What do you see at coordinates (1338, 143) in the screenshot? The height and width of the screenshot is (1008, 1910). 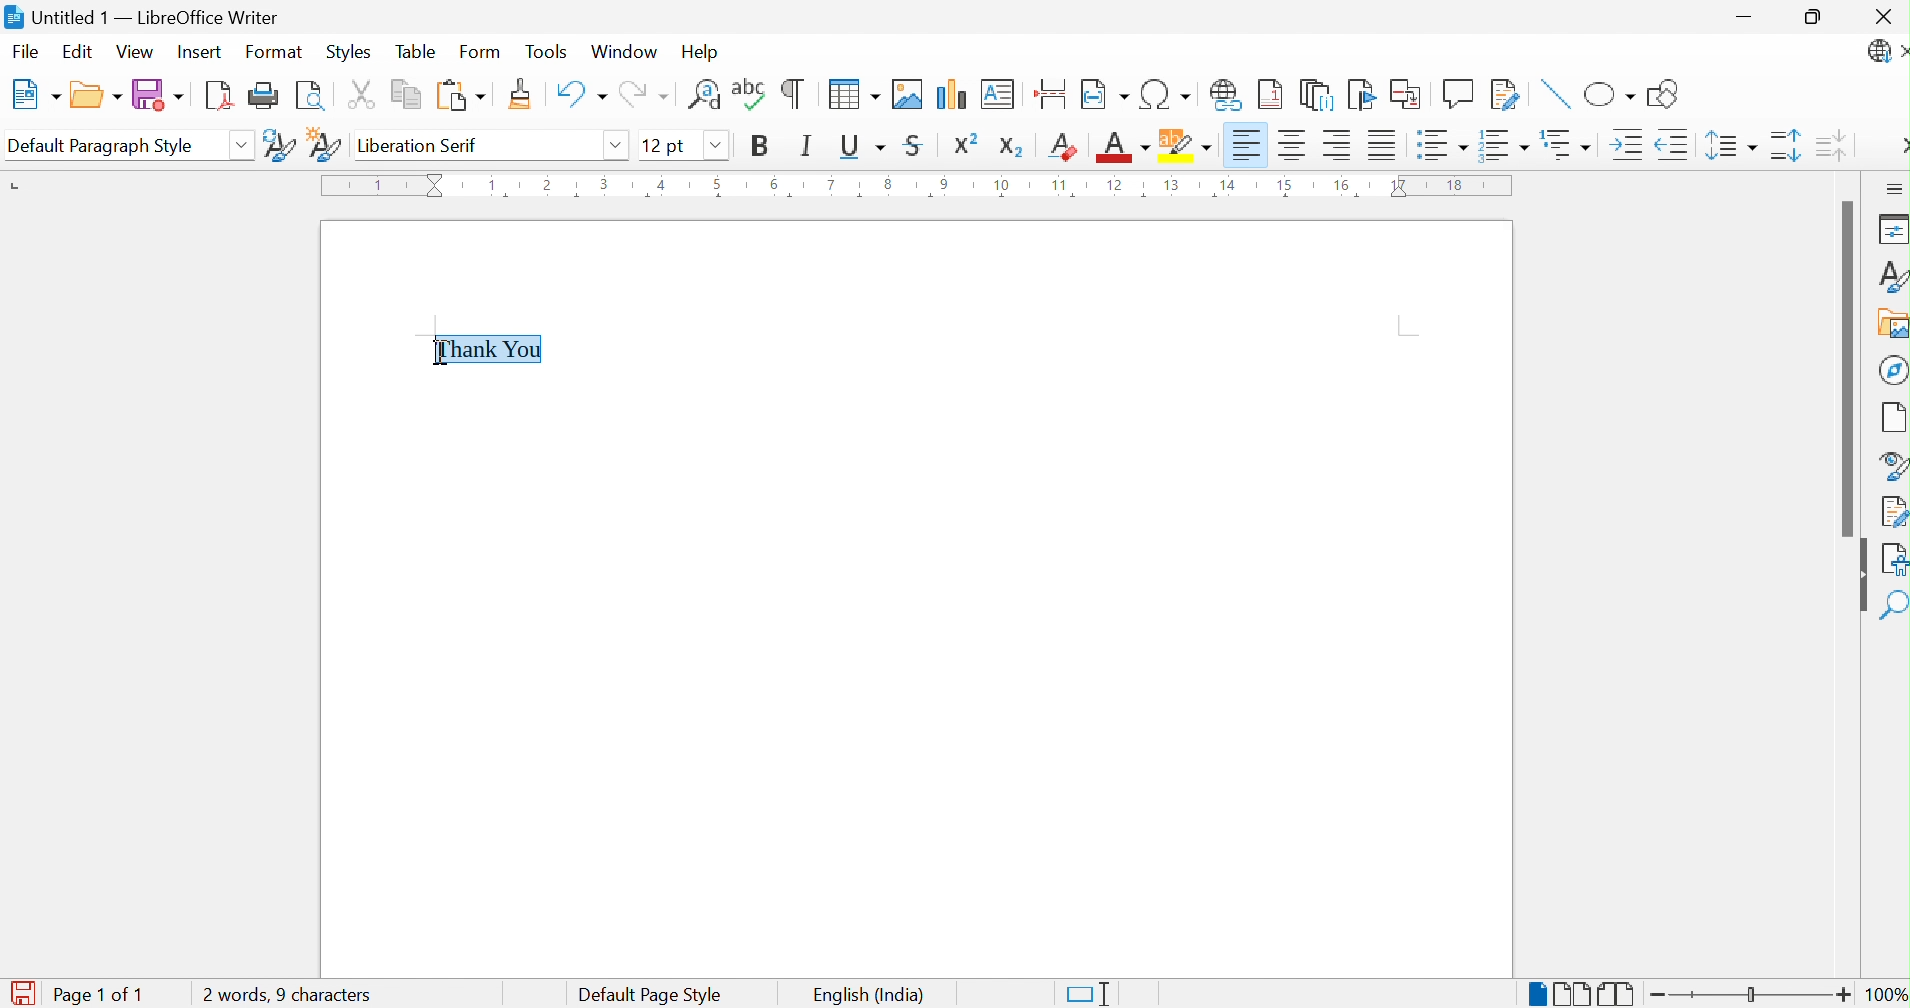 I see `Align Right` at bounding box center [1338, 143].